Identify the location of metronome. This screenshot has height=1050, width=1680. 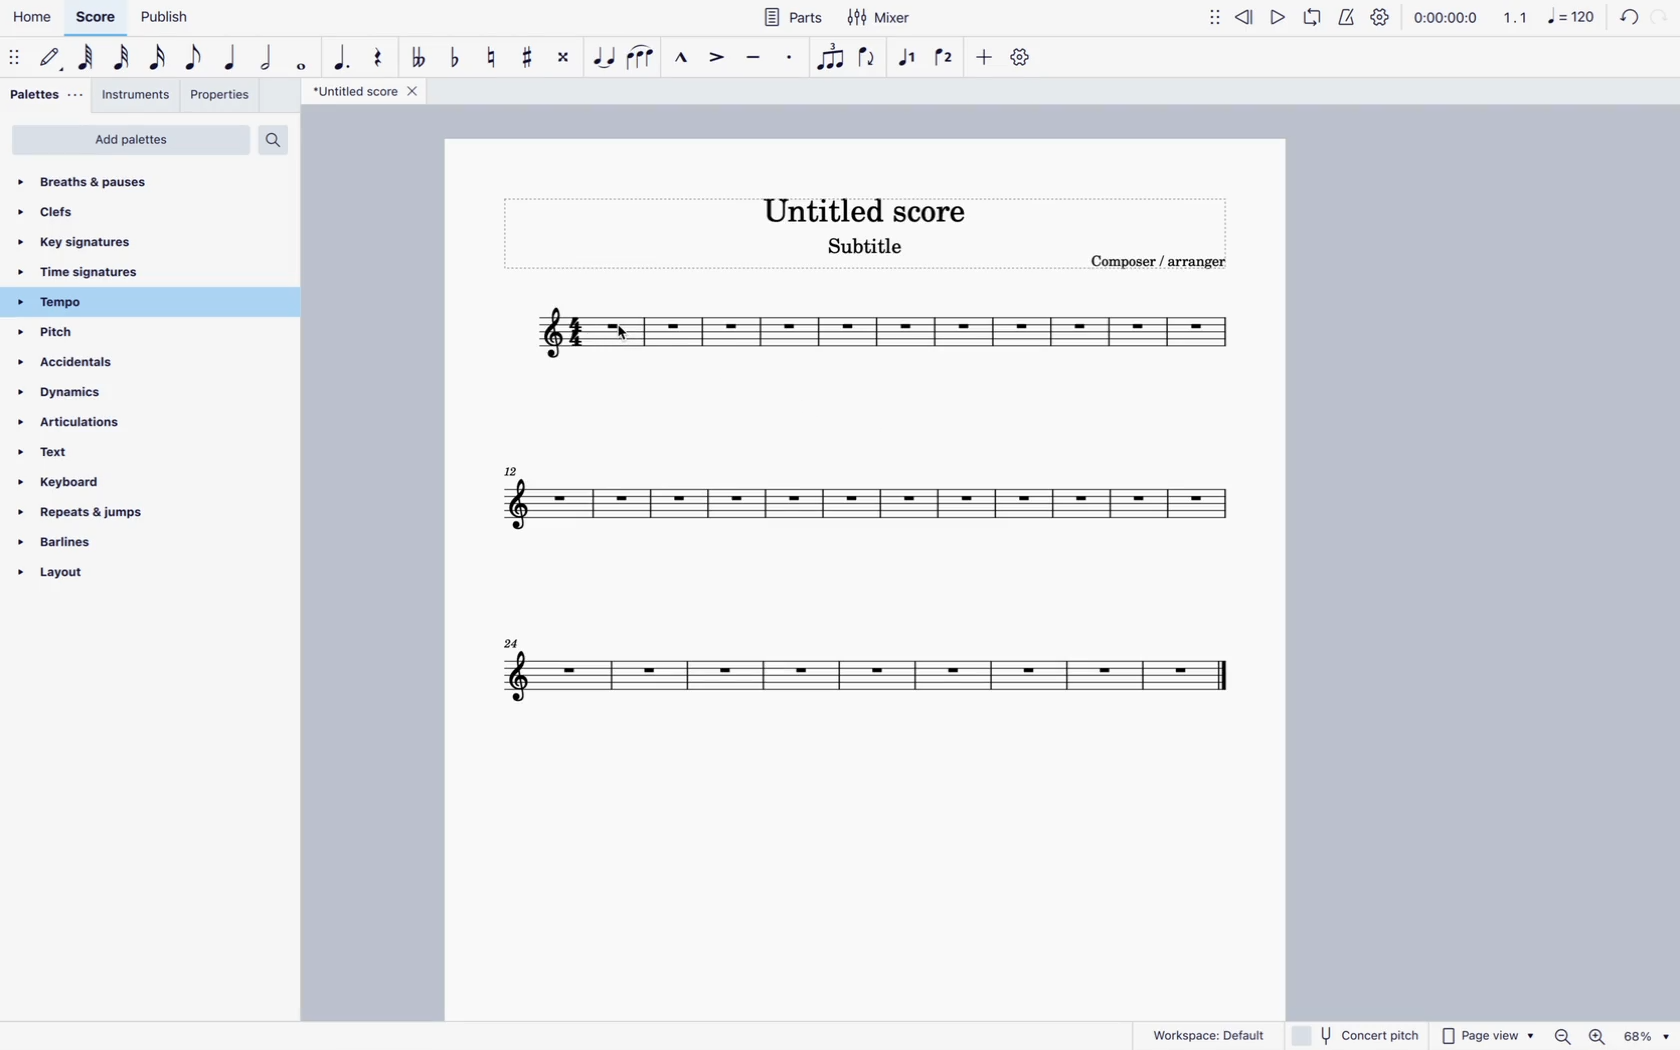
(1346, 18).